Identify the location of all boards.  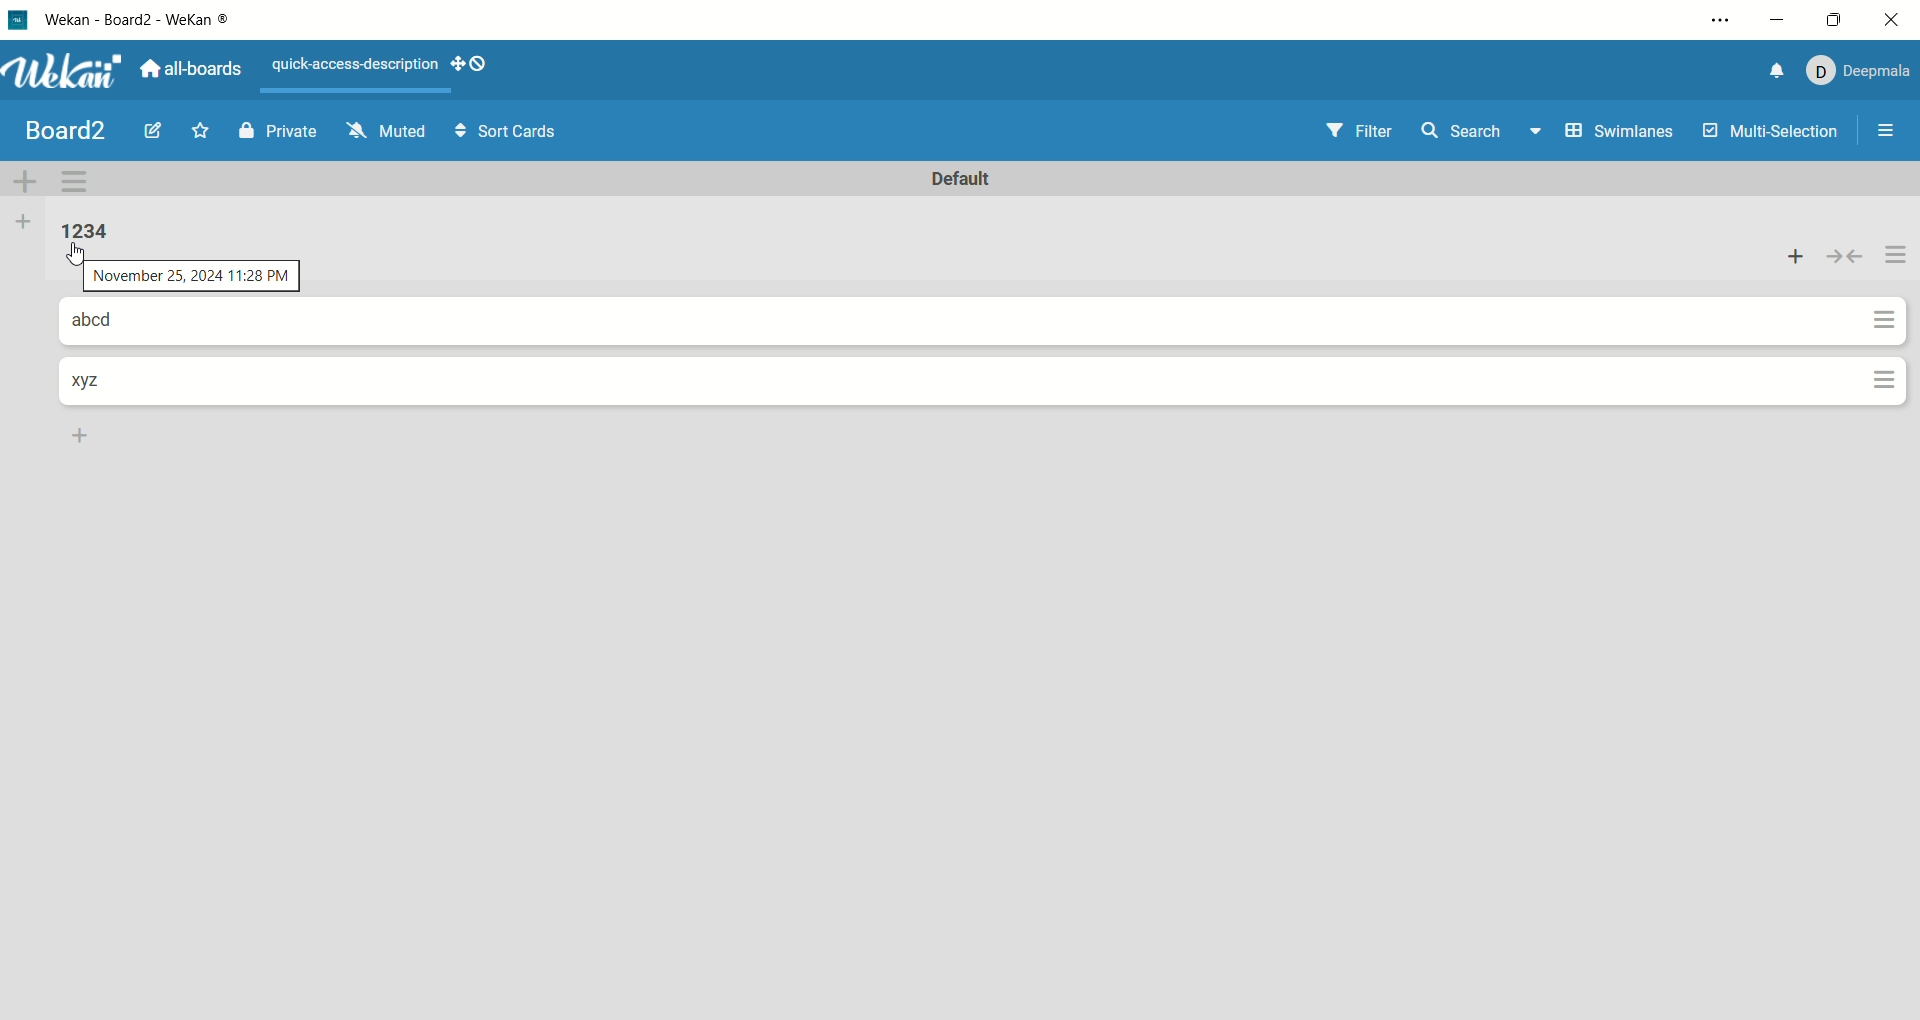
(193, 66).